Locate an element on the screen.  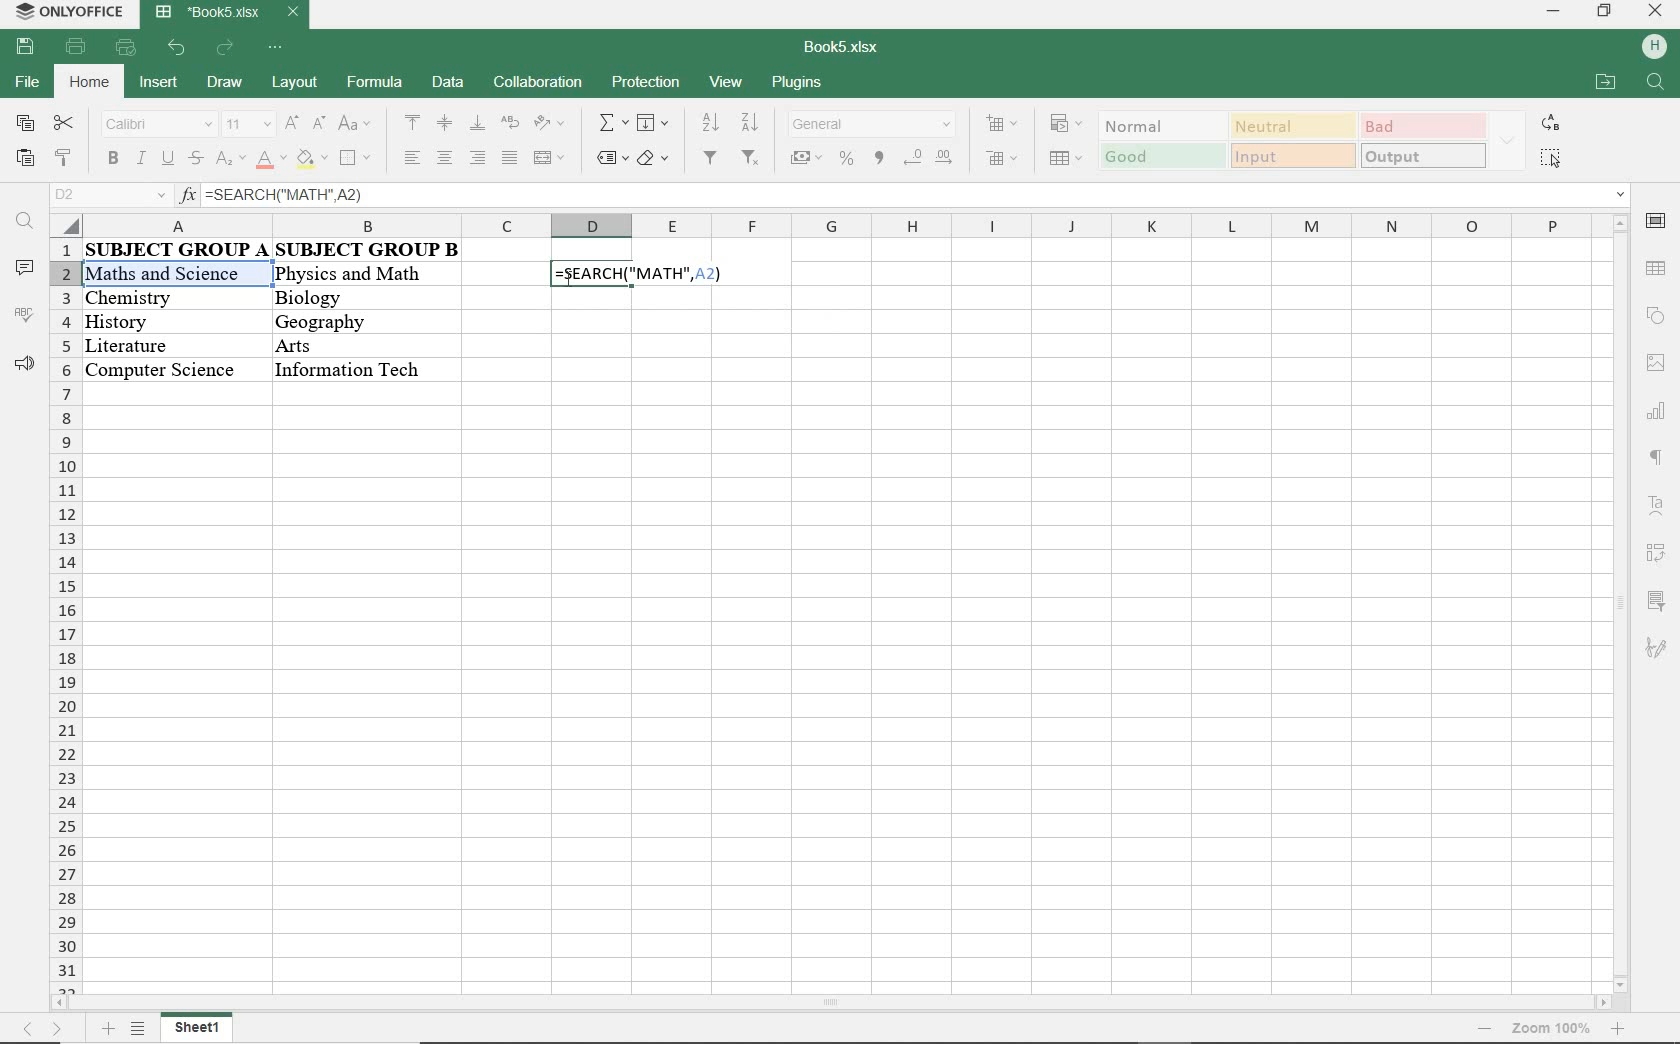
columns is located at coordinates (823, 225).